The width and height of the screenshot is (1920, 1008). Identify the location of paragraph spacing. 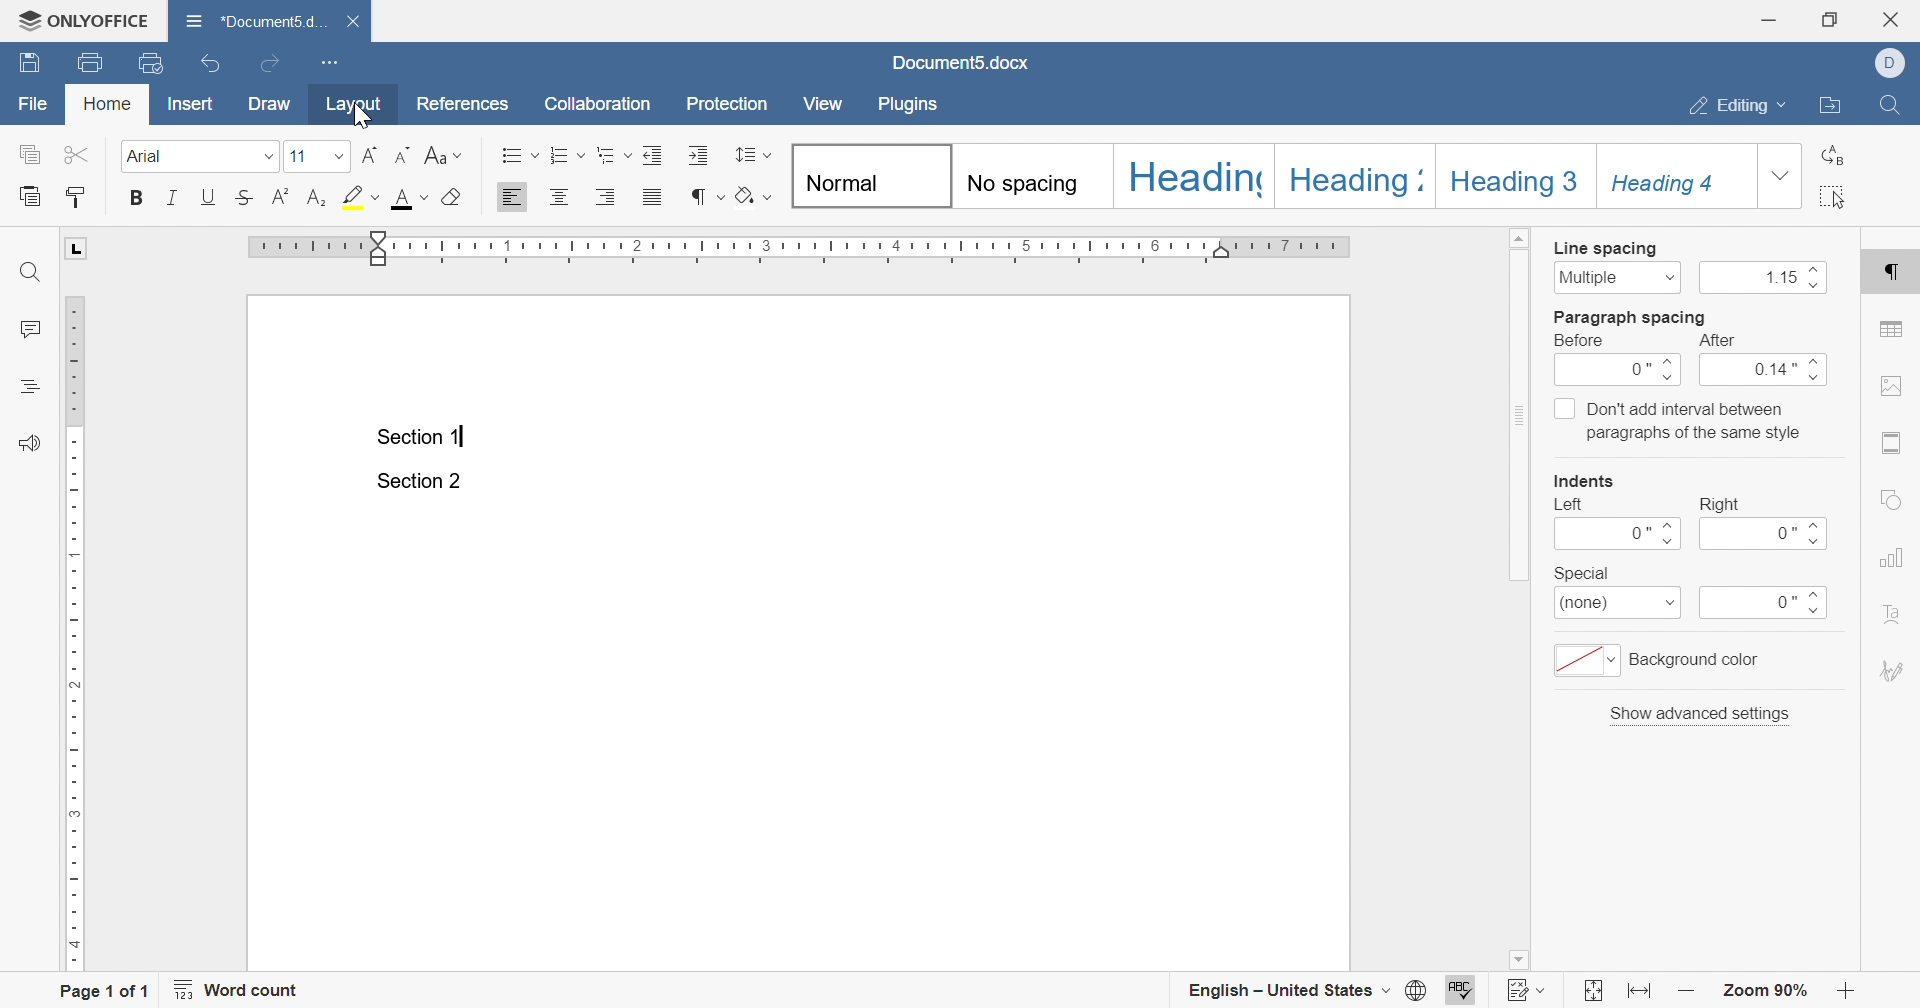
(1631, 317).